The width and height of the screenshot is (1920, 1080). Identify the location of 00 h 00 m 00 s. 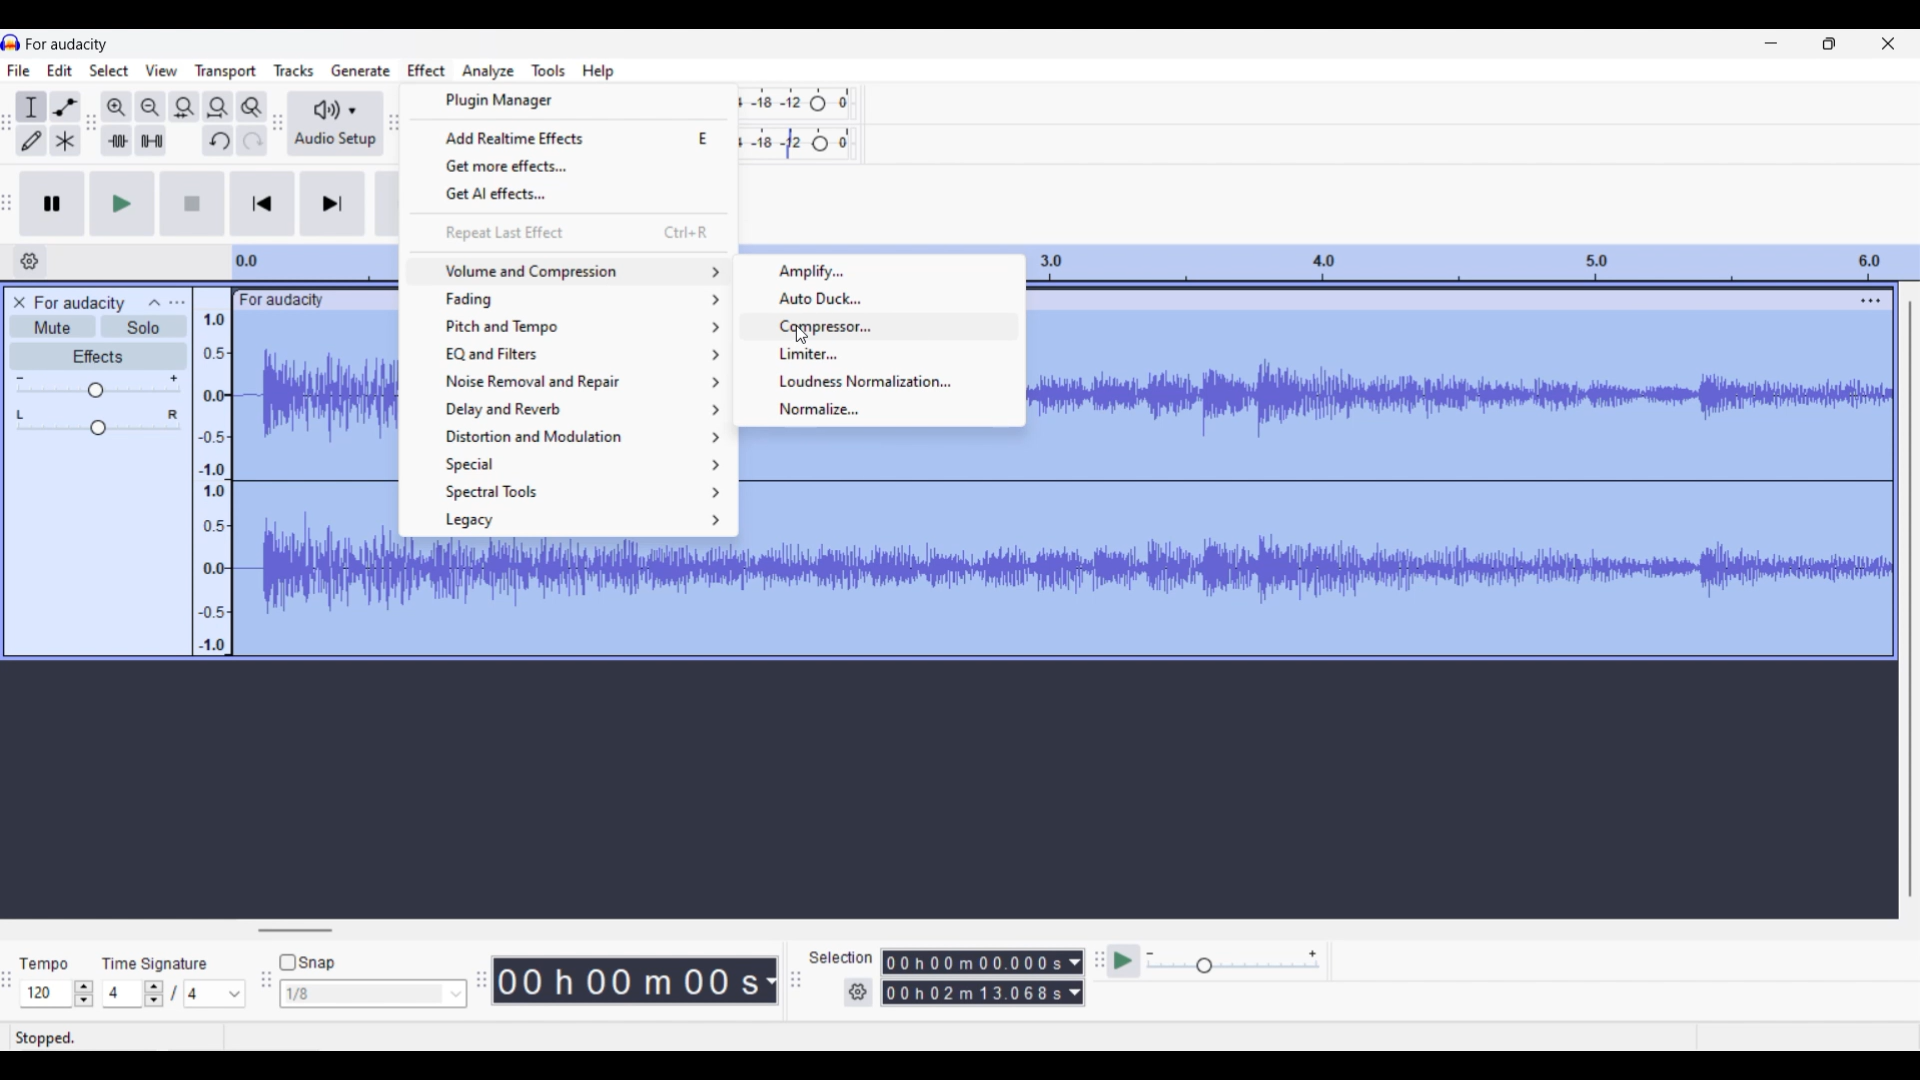
(626, 980).